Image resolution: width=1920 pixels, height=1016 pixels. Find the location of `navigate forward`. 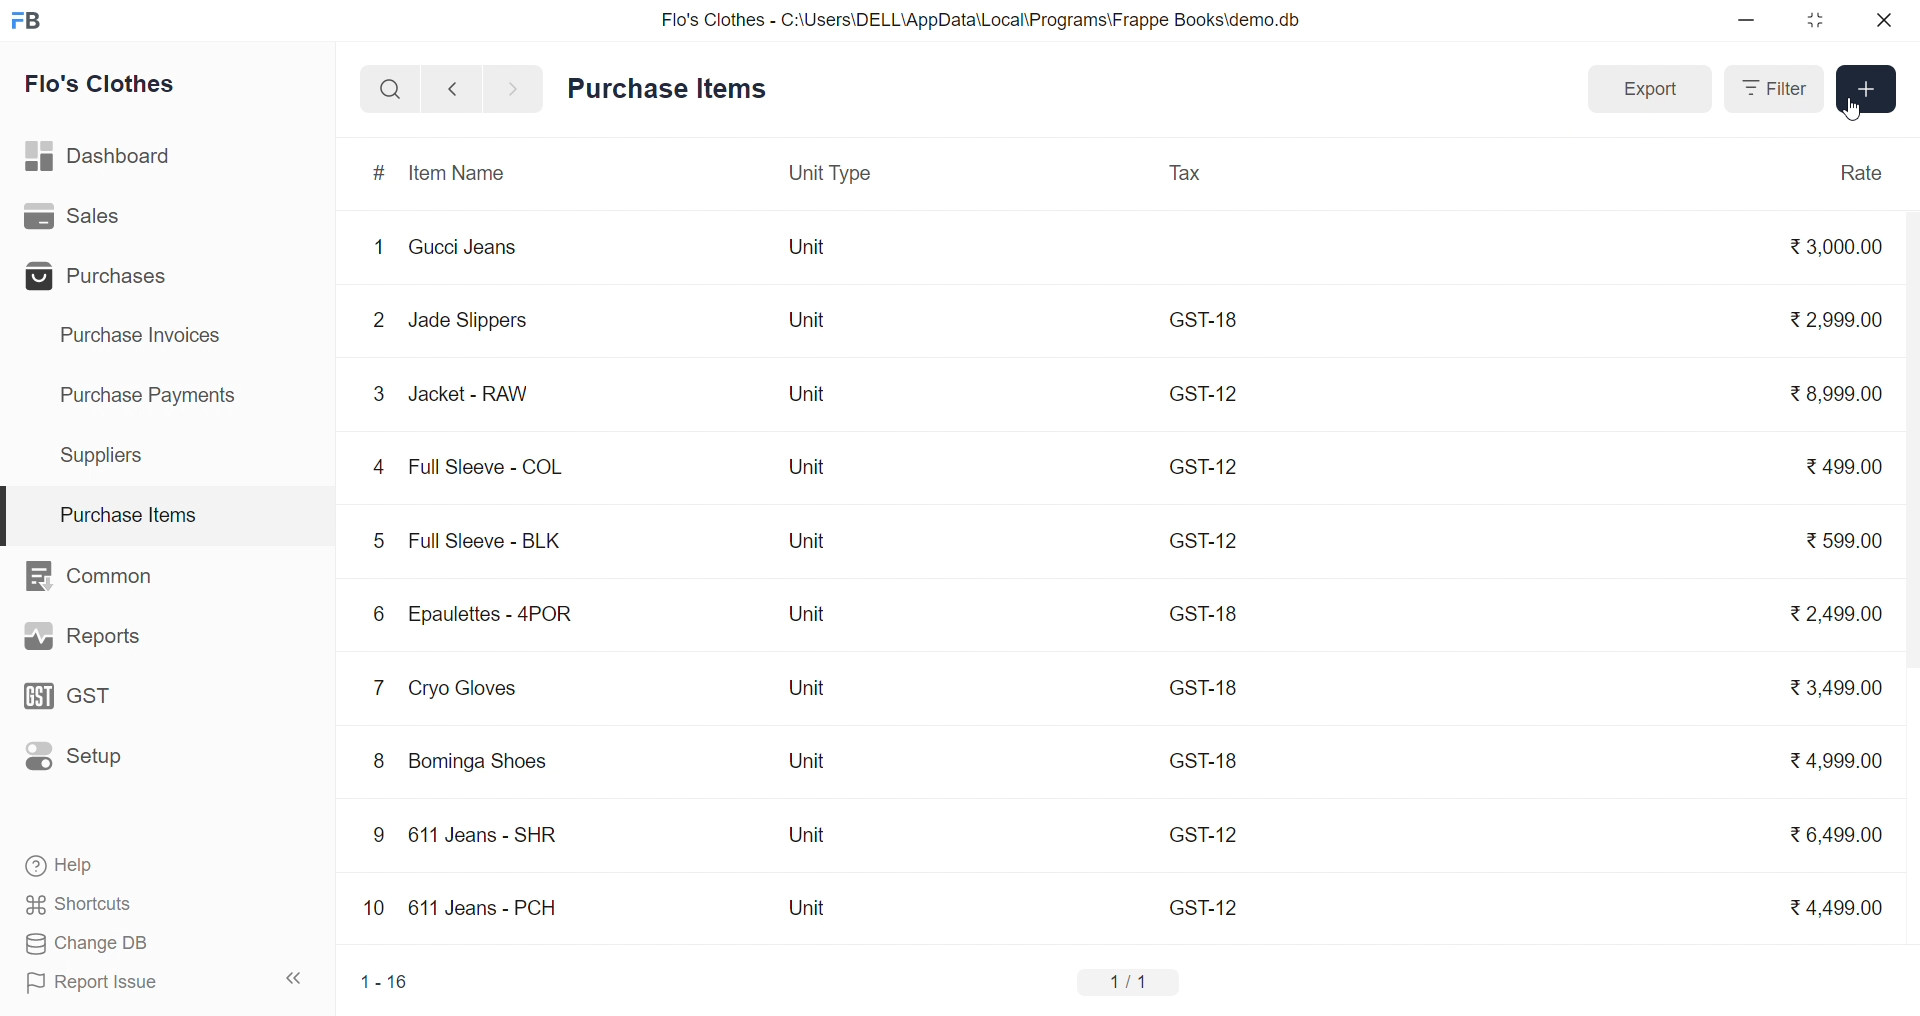

navigate forward is located at coordinates (516, 89).